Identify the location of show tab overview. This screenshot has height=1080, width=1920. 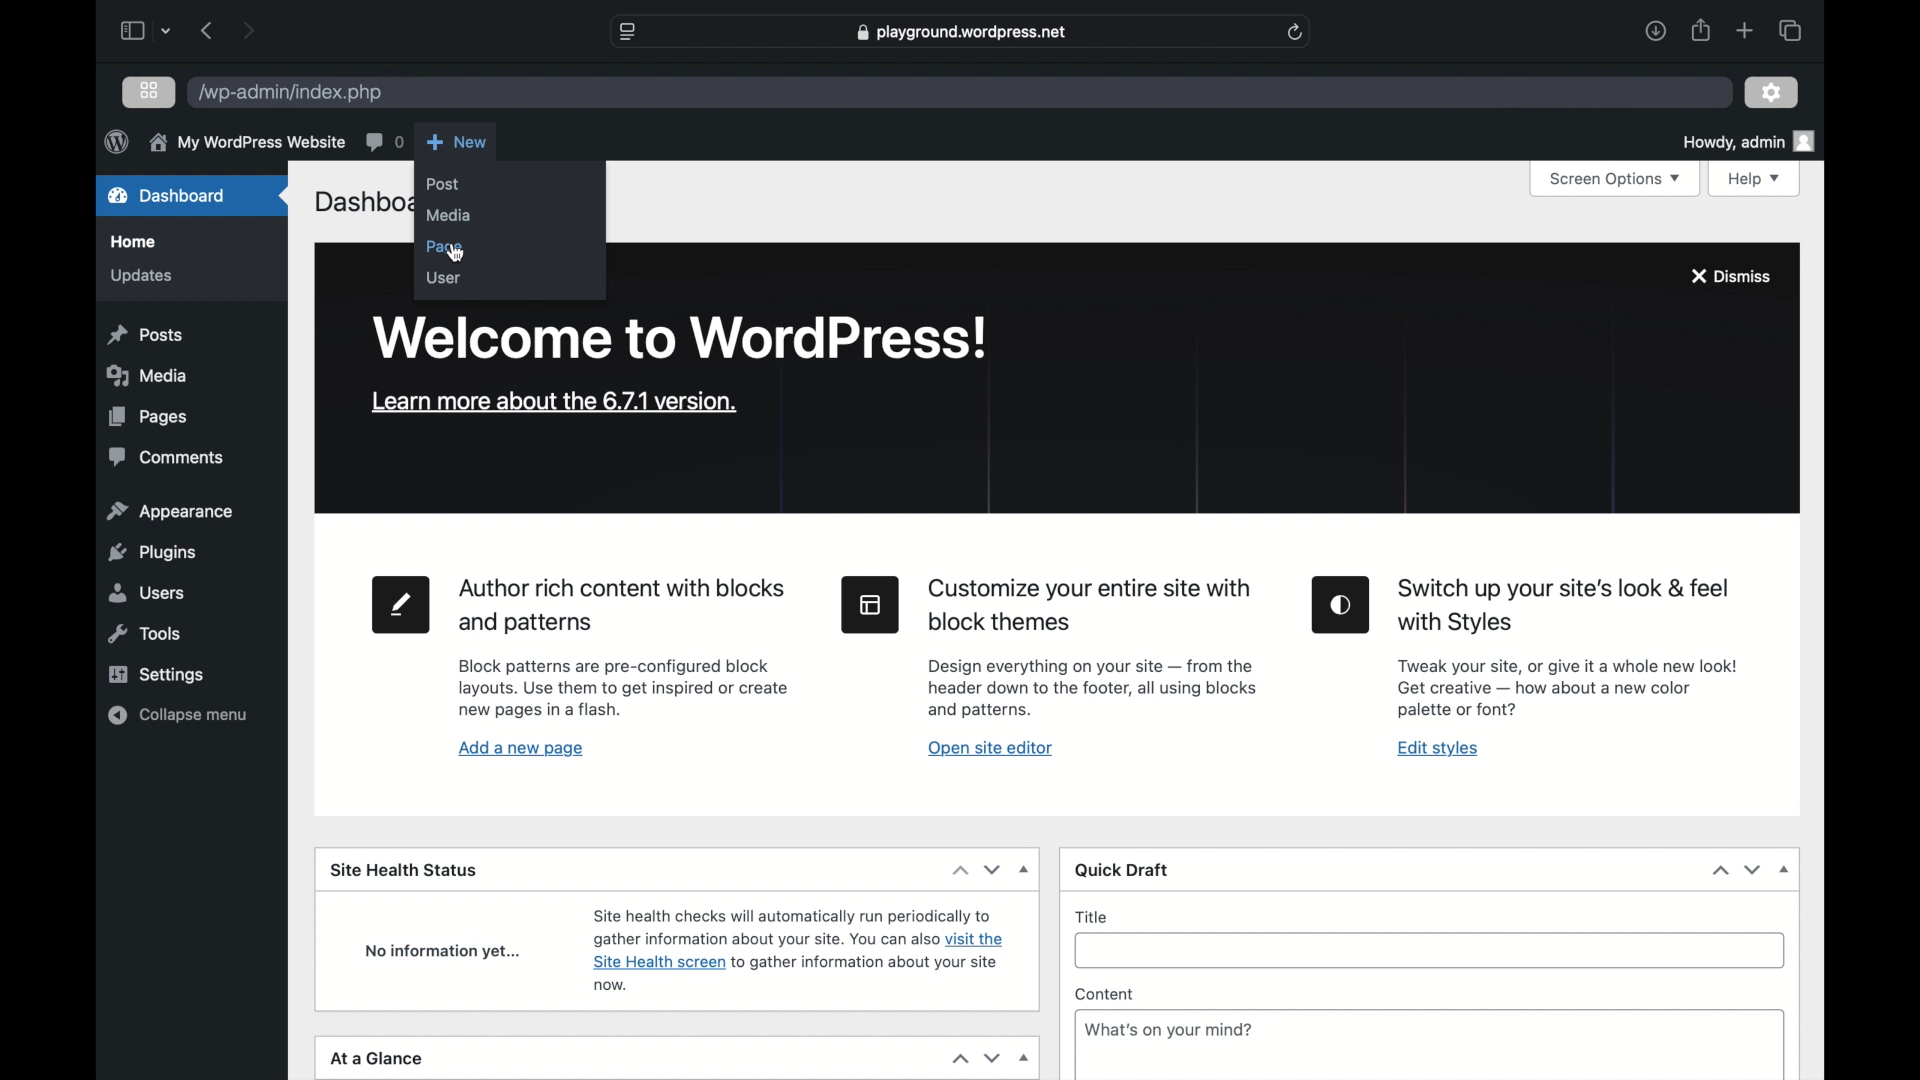
(1790, 30).